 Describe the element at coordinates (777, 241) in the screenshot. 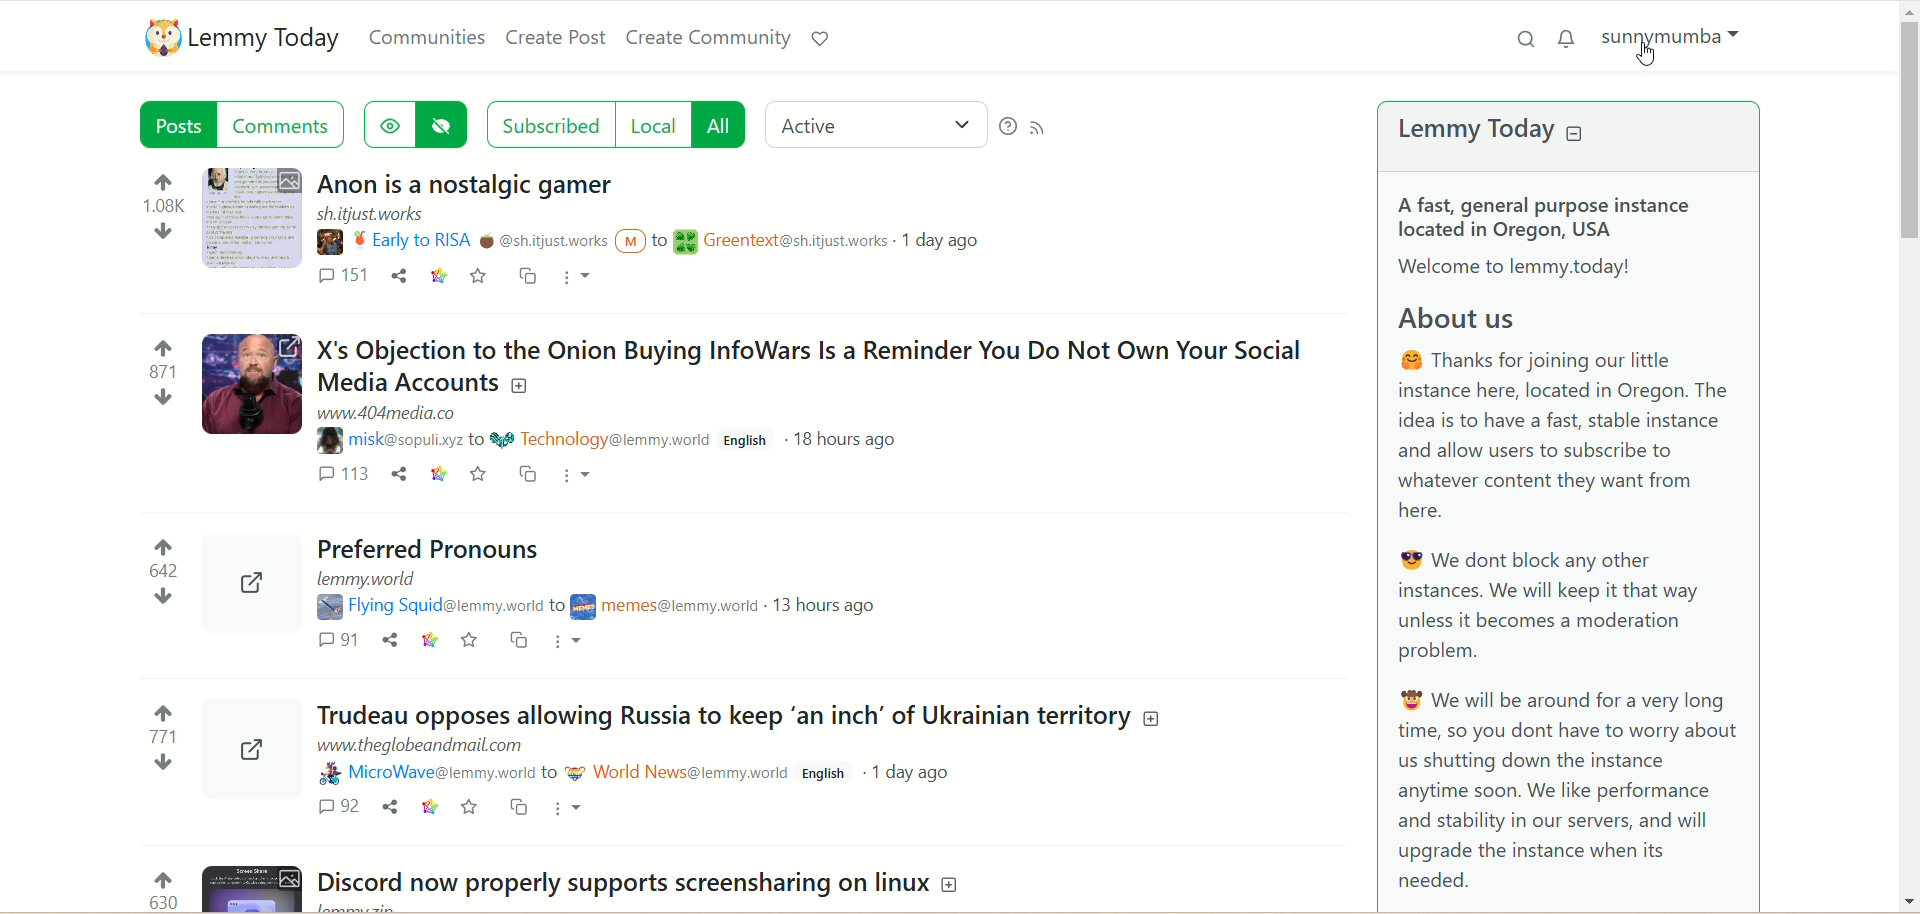

I see `Community` at that location.